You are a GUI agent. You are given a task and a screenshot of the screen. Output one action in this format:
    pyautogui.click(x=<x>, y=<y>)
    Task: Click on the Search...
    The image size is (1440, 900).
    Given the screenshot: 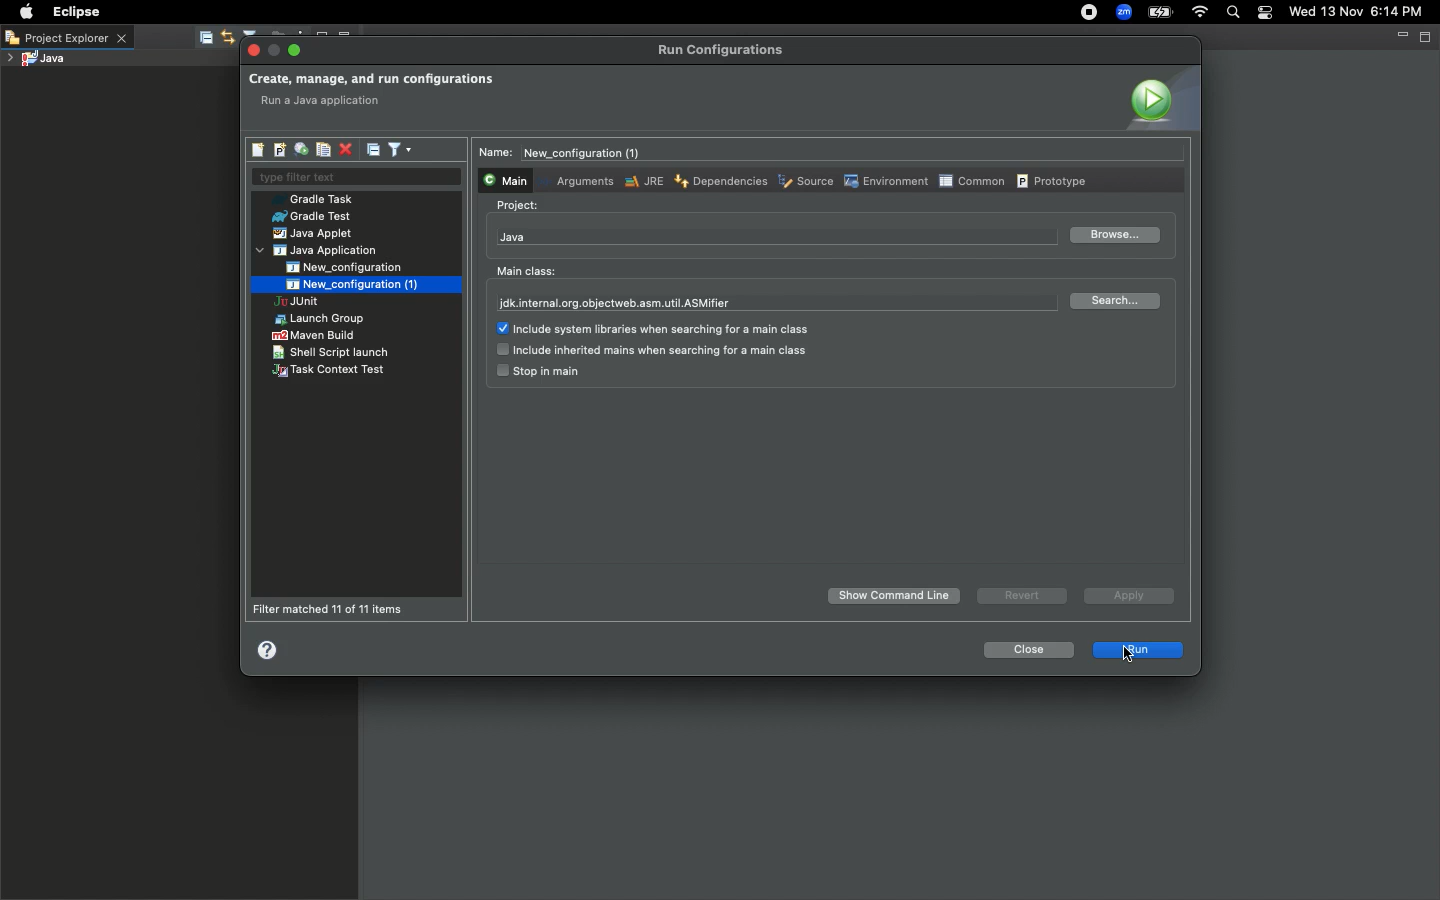 What is the action you would take?
    pyautogui.click(x=1119, y=301)
    